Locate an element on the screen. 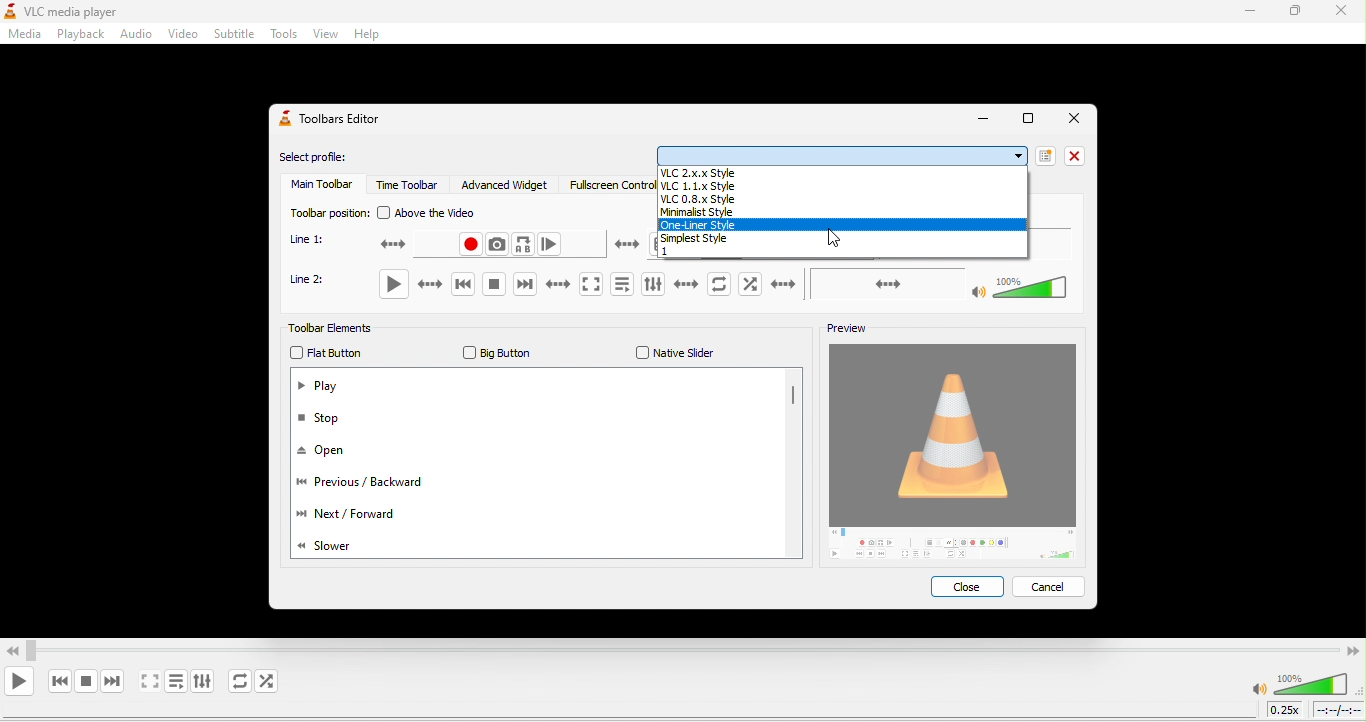 This screenshot has height=722, width=1366. toolbar elements is located at coordinates (337, 328).